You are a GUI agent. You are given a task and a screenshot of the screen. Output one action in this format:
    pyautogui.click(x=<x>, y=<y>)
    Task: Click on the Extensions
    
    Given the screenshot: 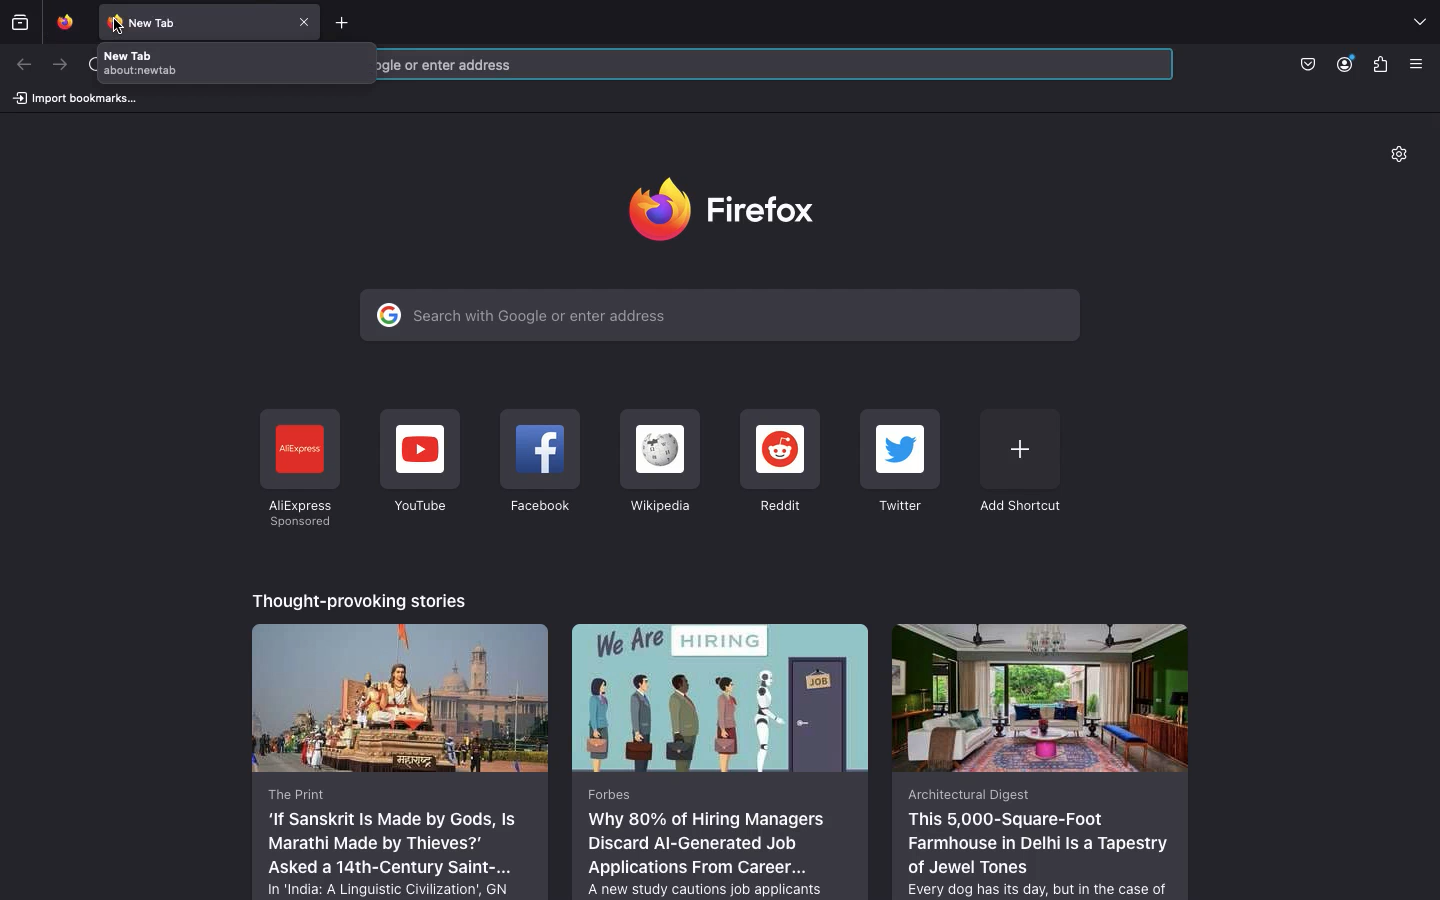 What is the action you would take?
    pyautogui.click(x=1380, y=66)
    